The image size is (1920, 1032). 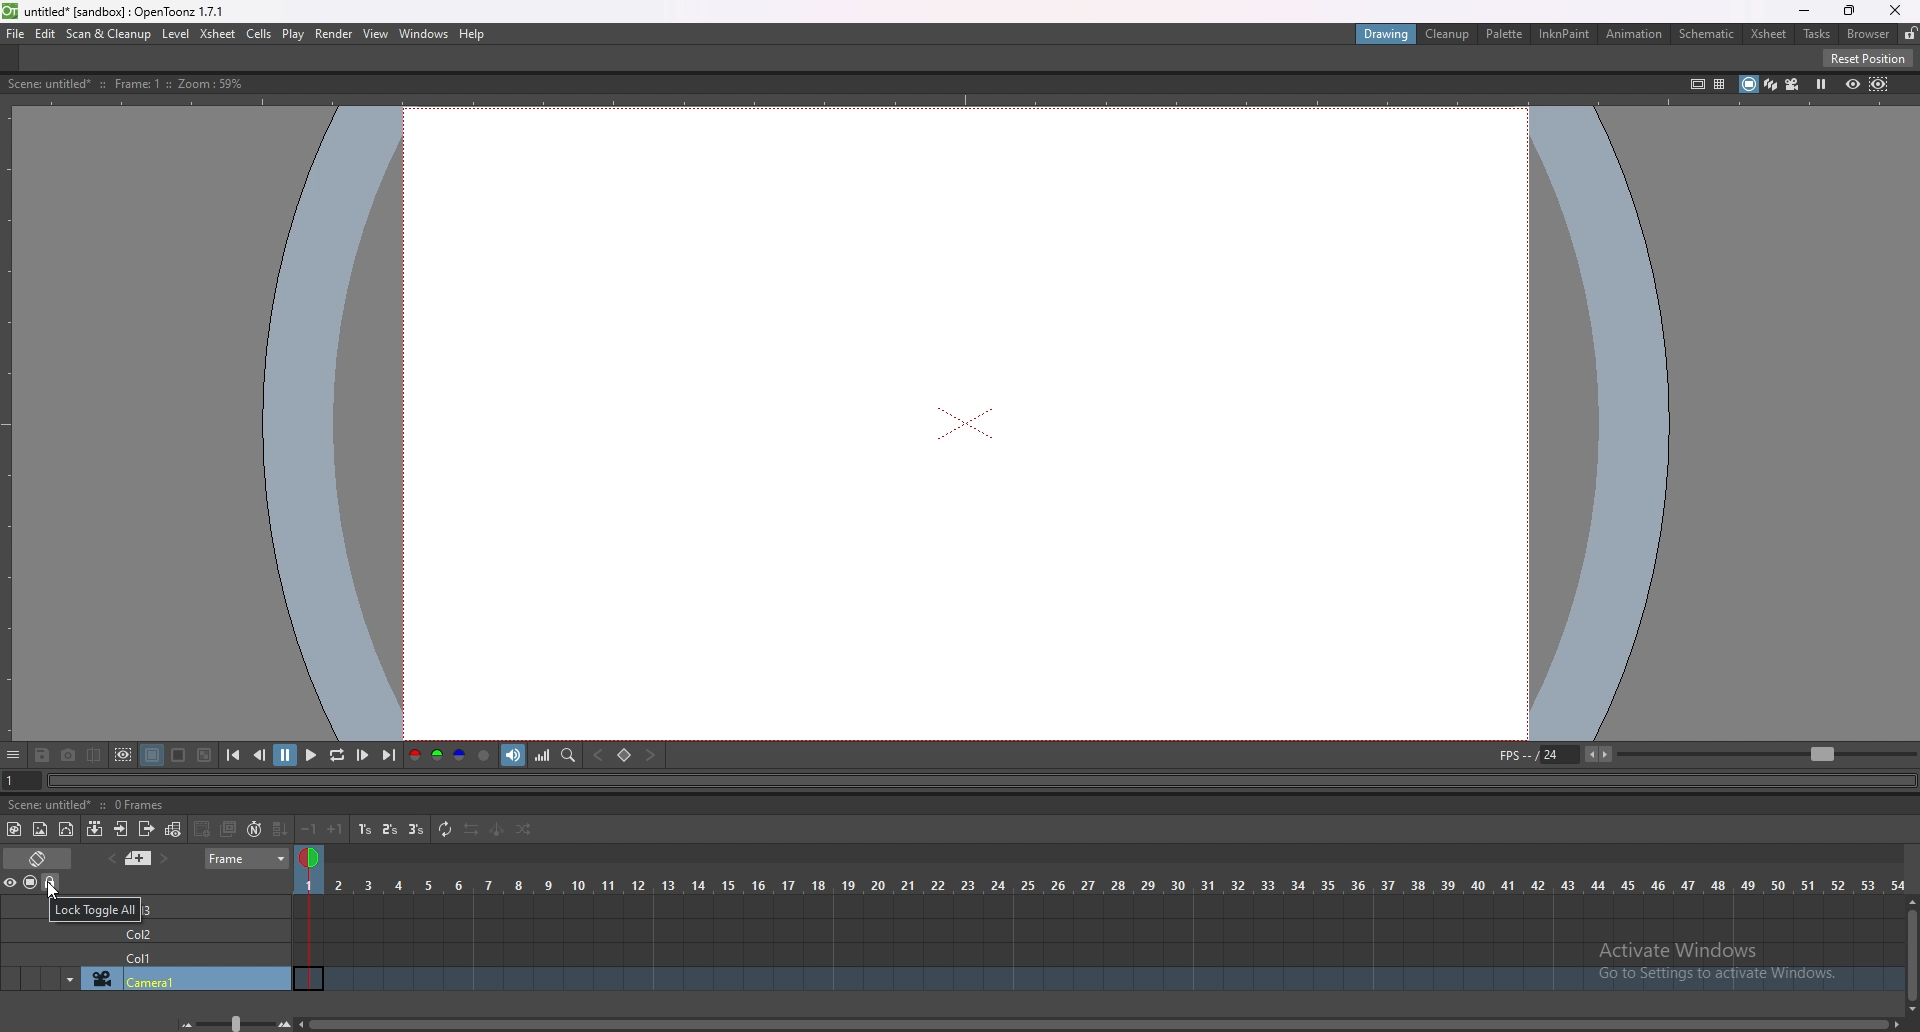 What do you see at coordinates (122, 84) in the screenshot?
I see `description` at bounding box center [122, 84].